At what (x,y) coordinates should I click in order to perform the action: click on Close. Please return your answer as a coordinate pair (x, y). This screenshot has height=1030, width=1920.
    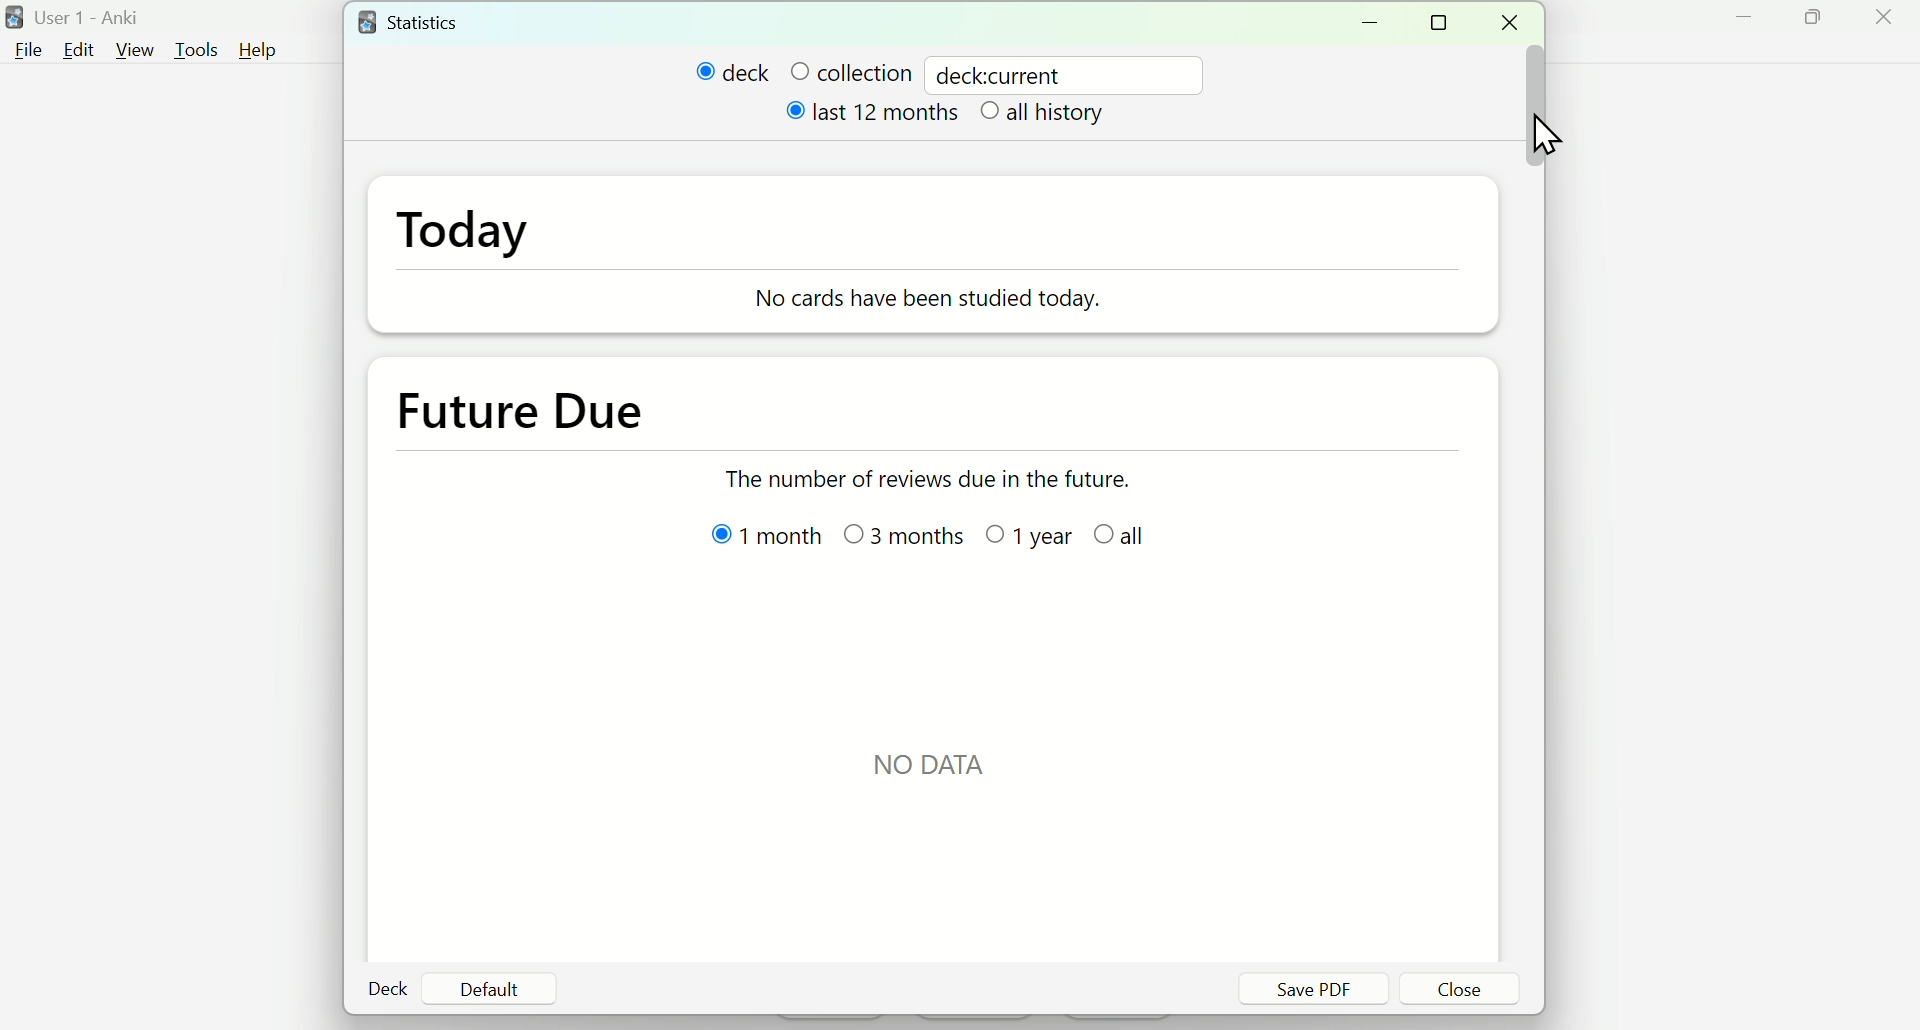
    Looking at the image, I should click on (1461, 991).